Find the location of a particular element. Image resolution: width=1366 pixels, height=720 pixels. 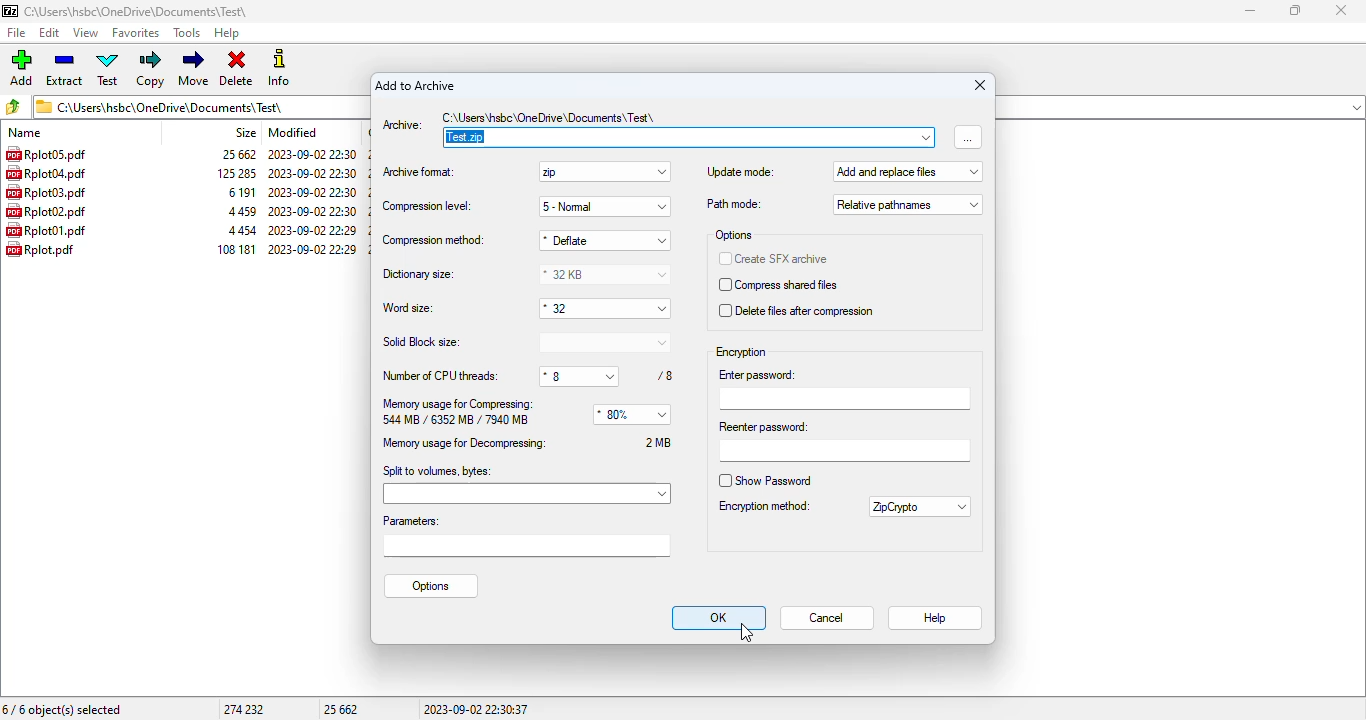

test is located at coordinates (108, 69).